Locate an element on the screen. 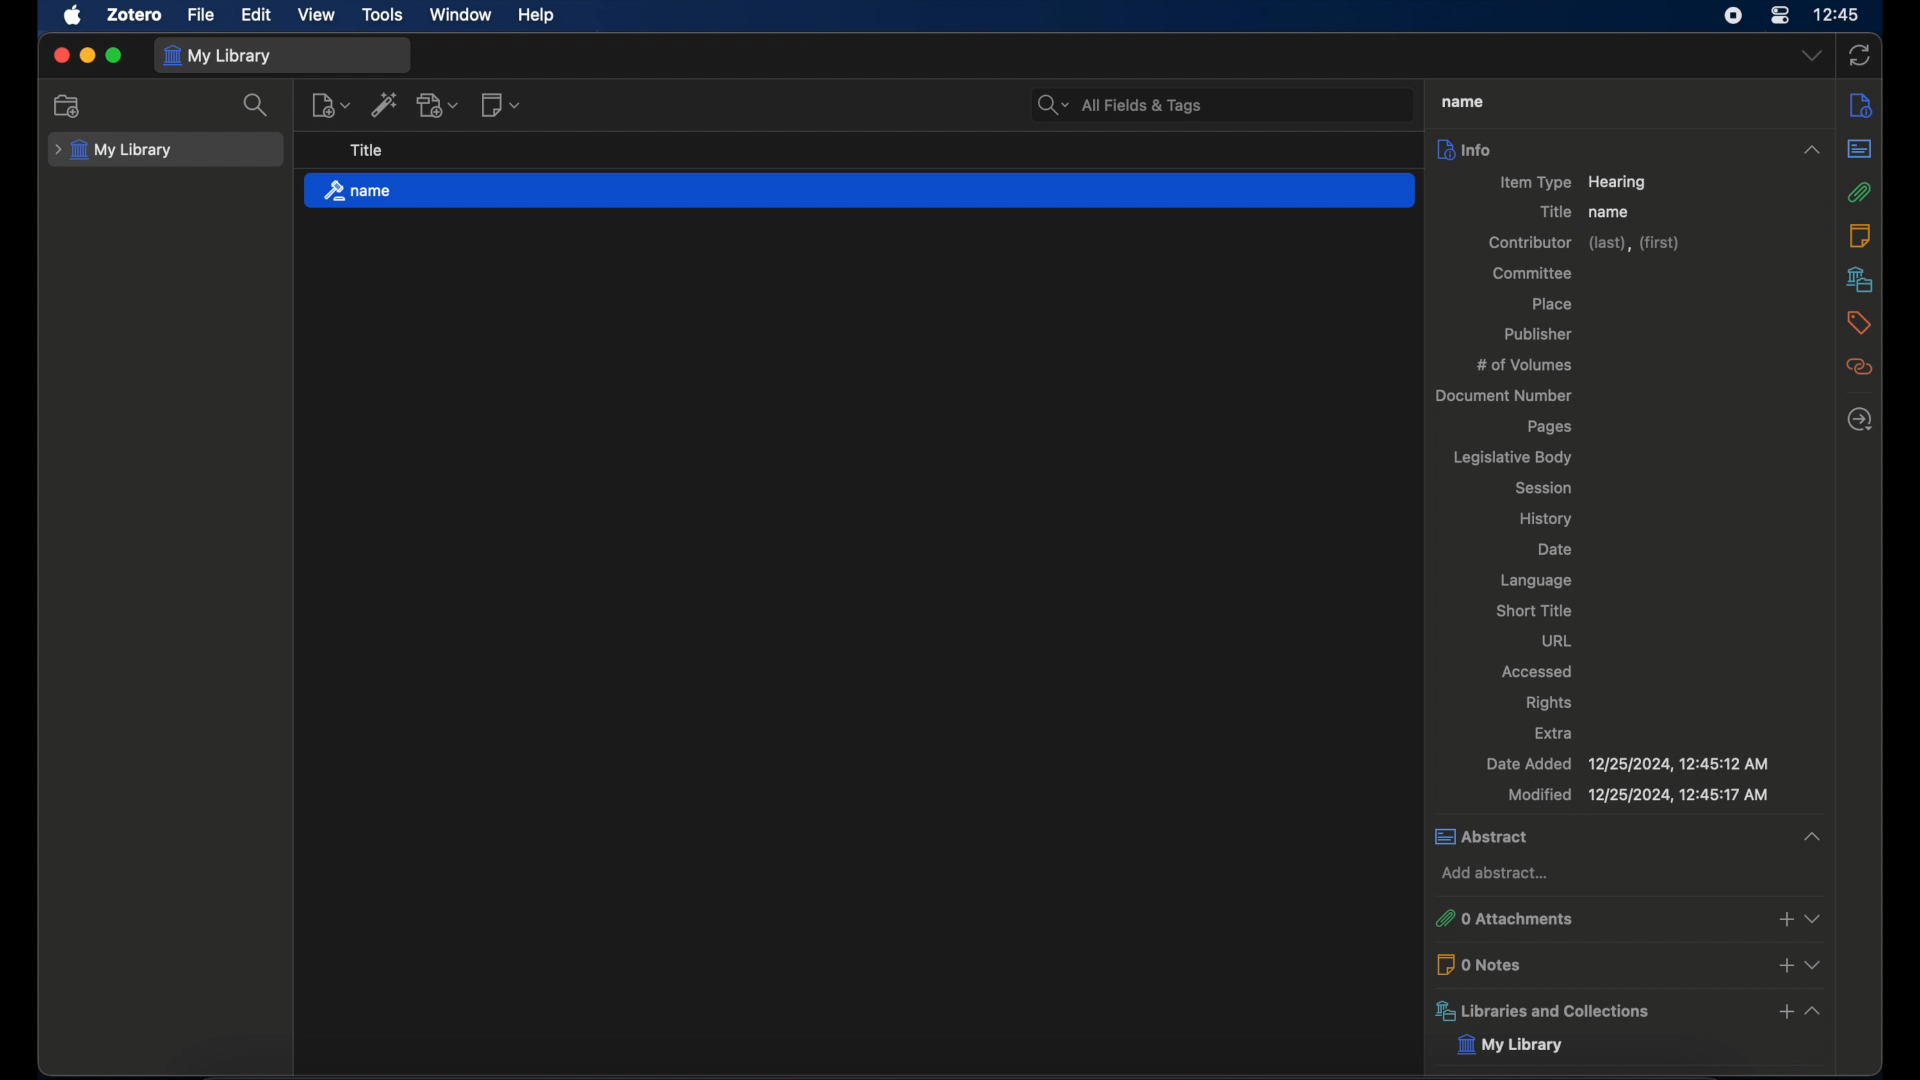 The width and height of the screenshot is (1920, 1080). info is located at coordinates (1628, 149).